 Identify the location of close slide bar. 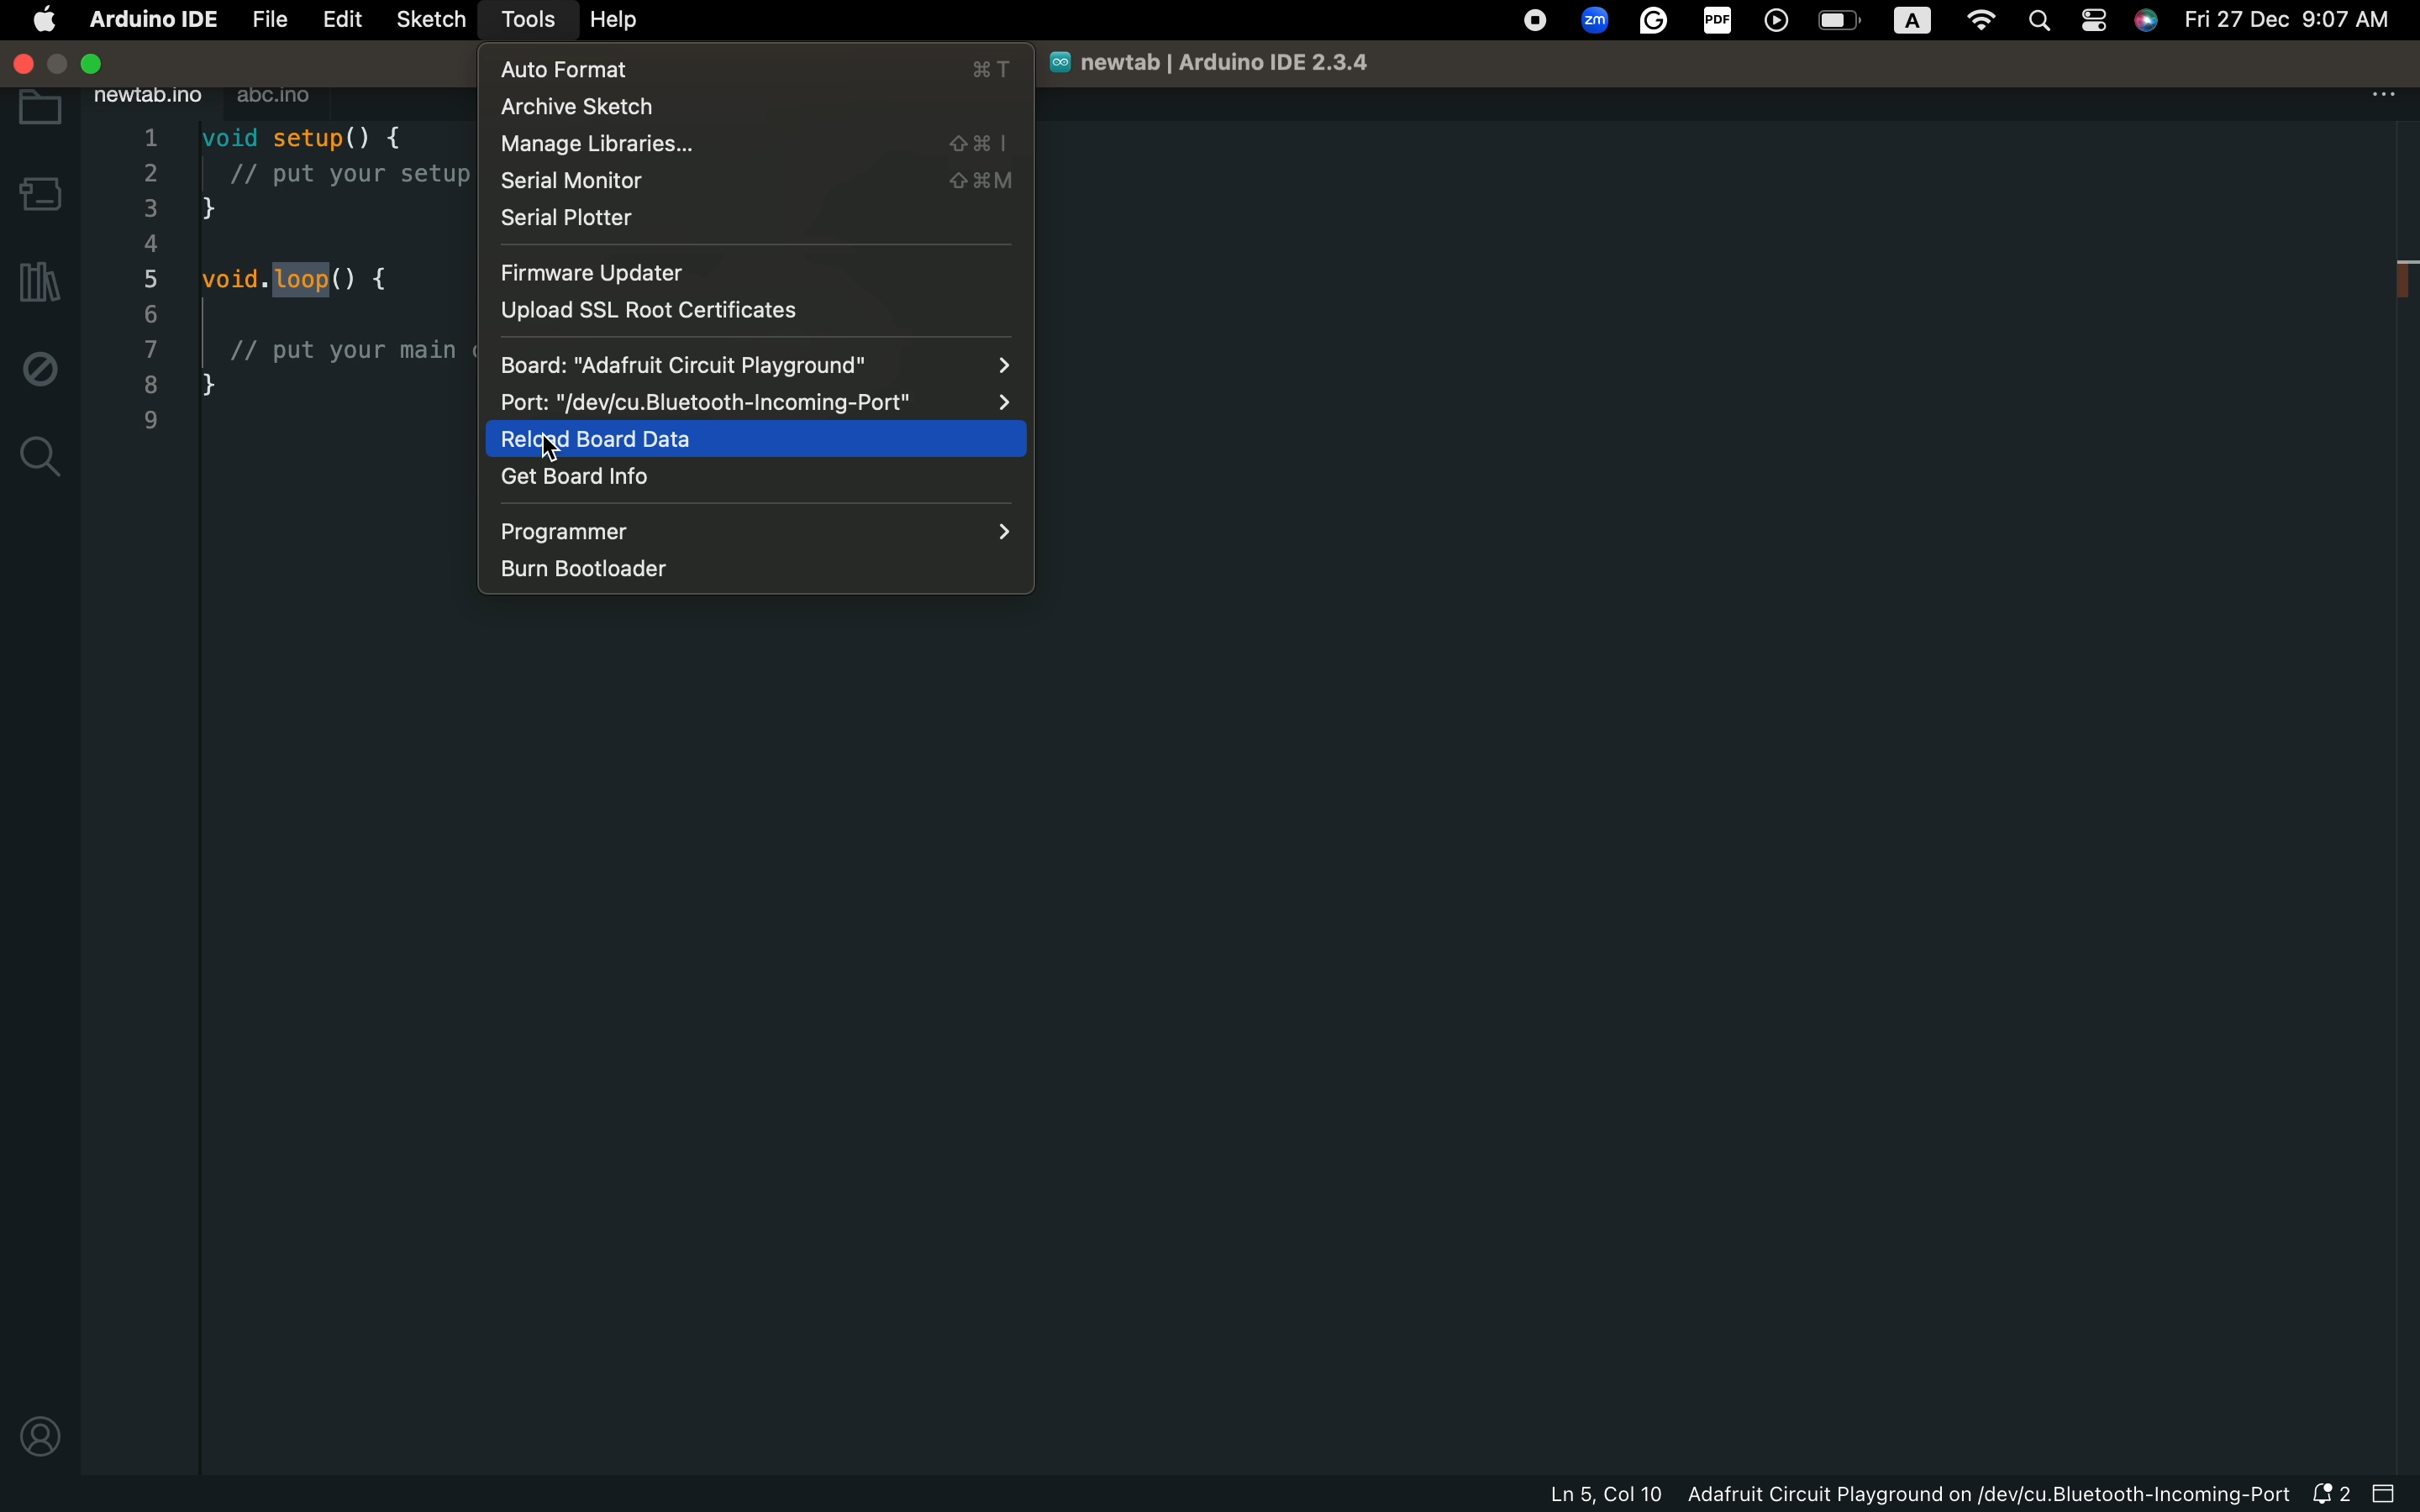
(2384, 1493).